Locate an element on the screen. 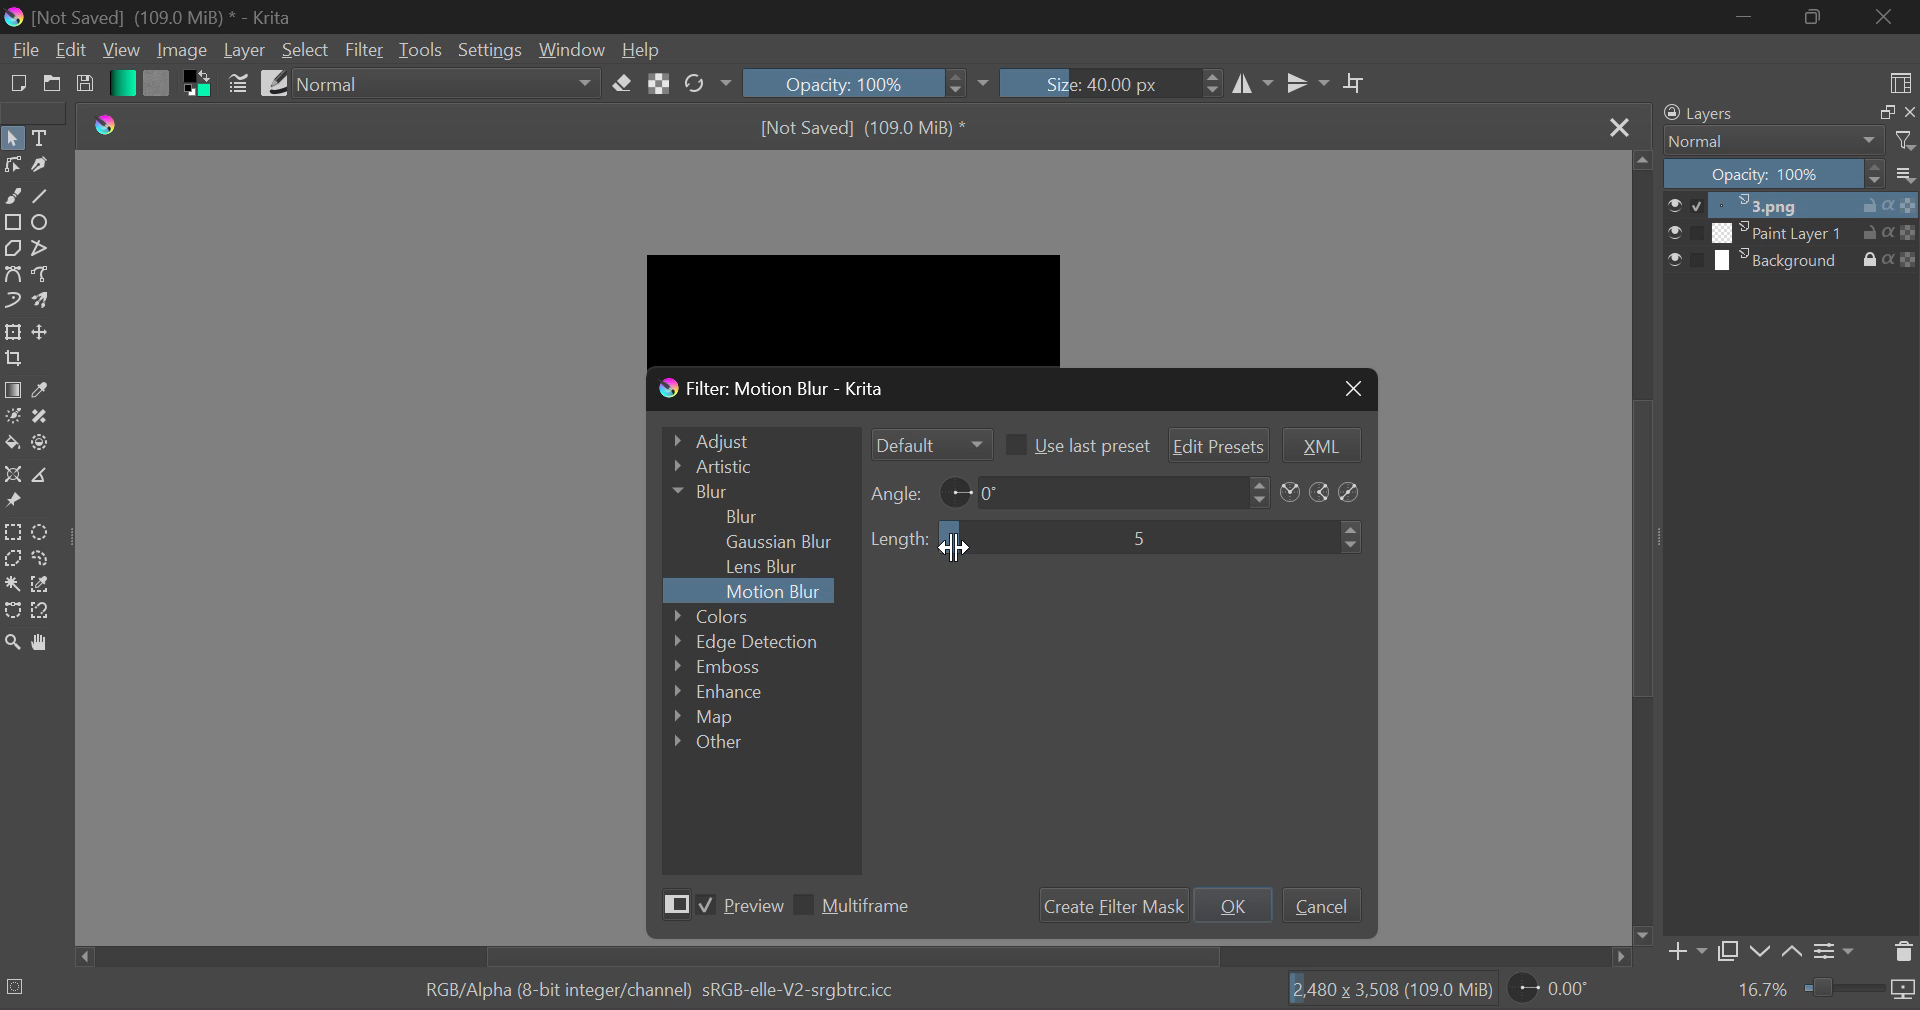 The image size is (1920, 1010). Move Layer Down is located at coordinates (1760, 951).